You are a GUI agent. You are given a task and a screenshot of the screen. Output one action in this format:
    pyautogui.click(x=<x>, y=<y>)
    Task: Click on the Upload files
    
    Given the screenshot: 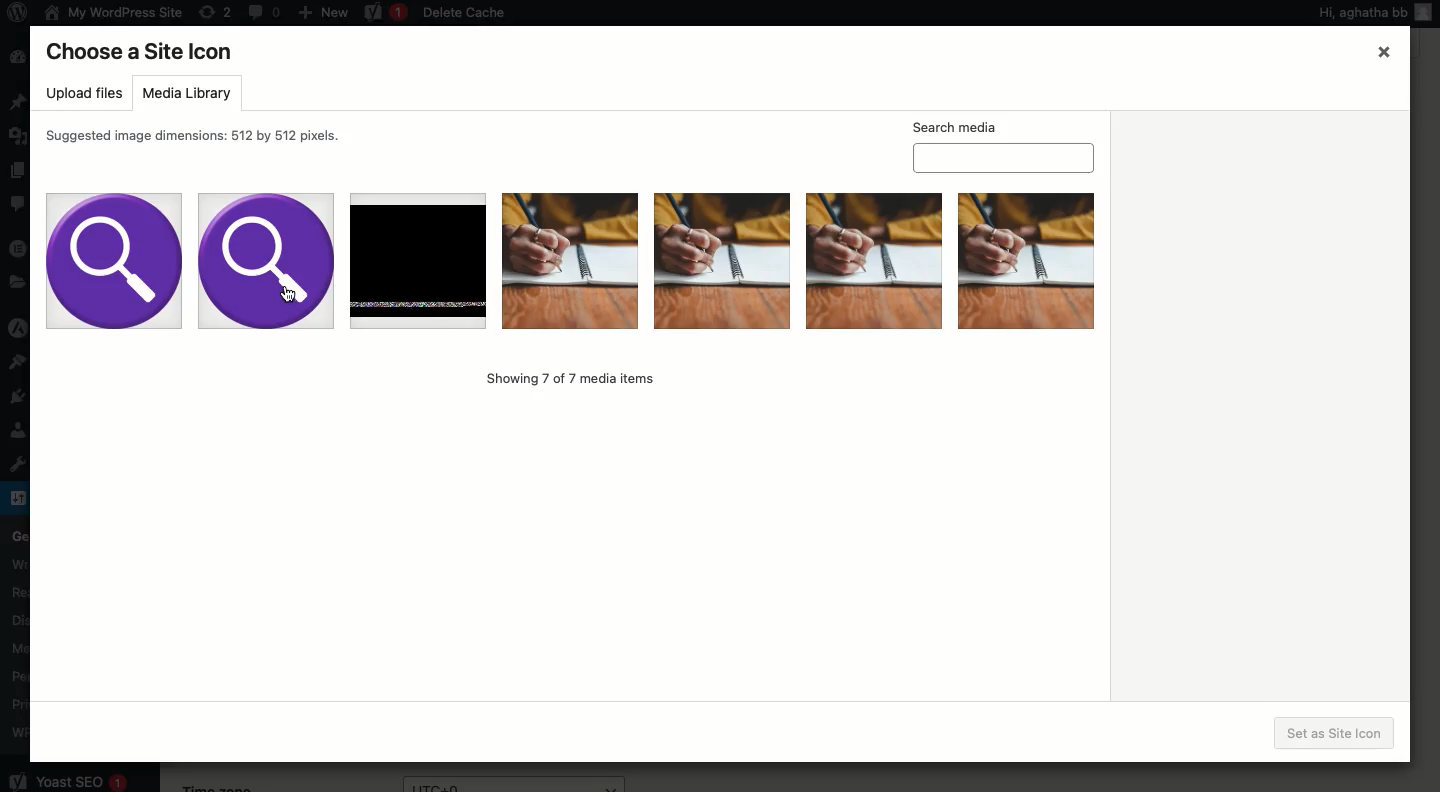 What is the action you would take?
    pyautogui.click(x=86, y=94)
    